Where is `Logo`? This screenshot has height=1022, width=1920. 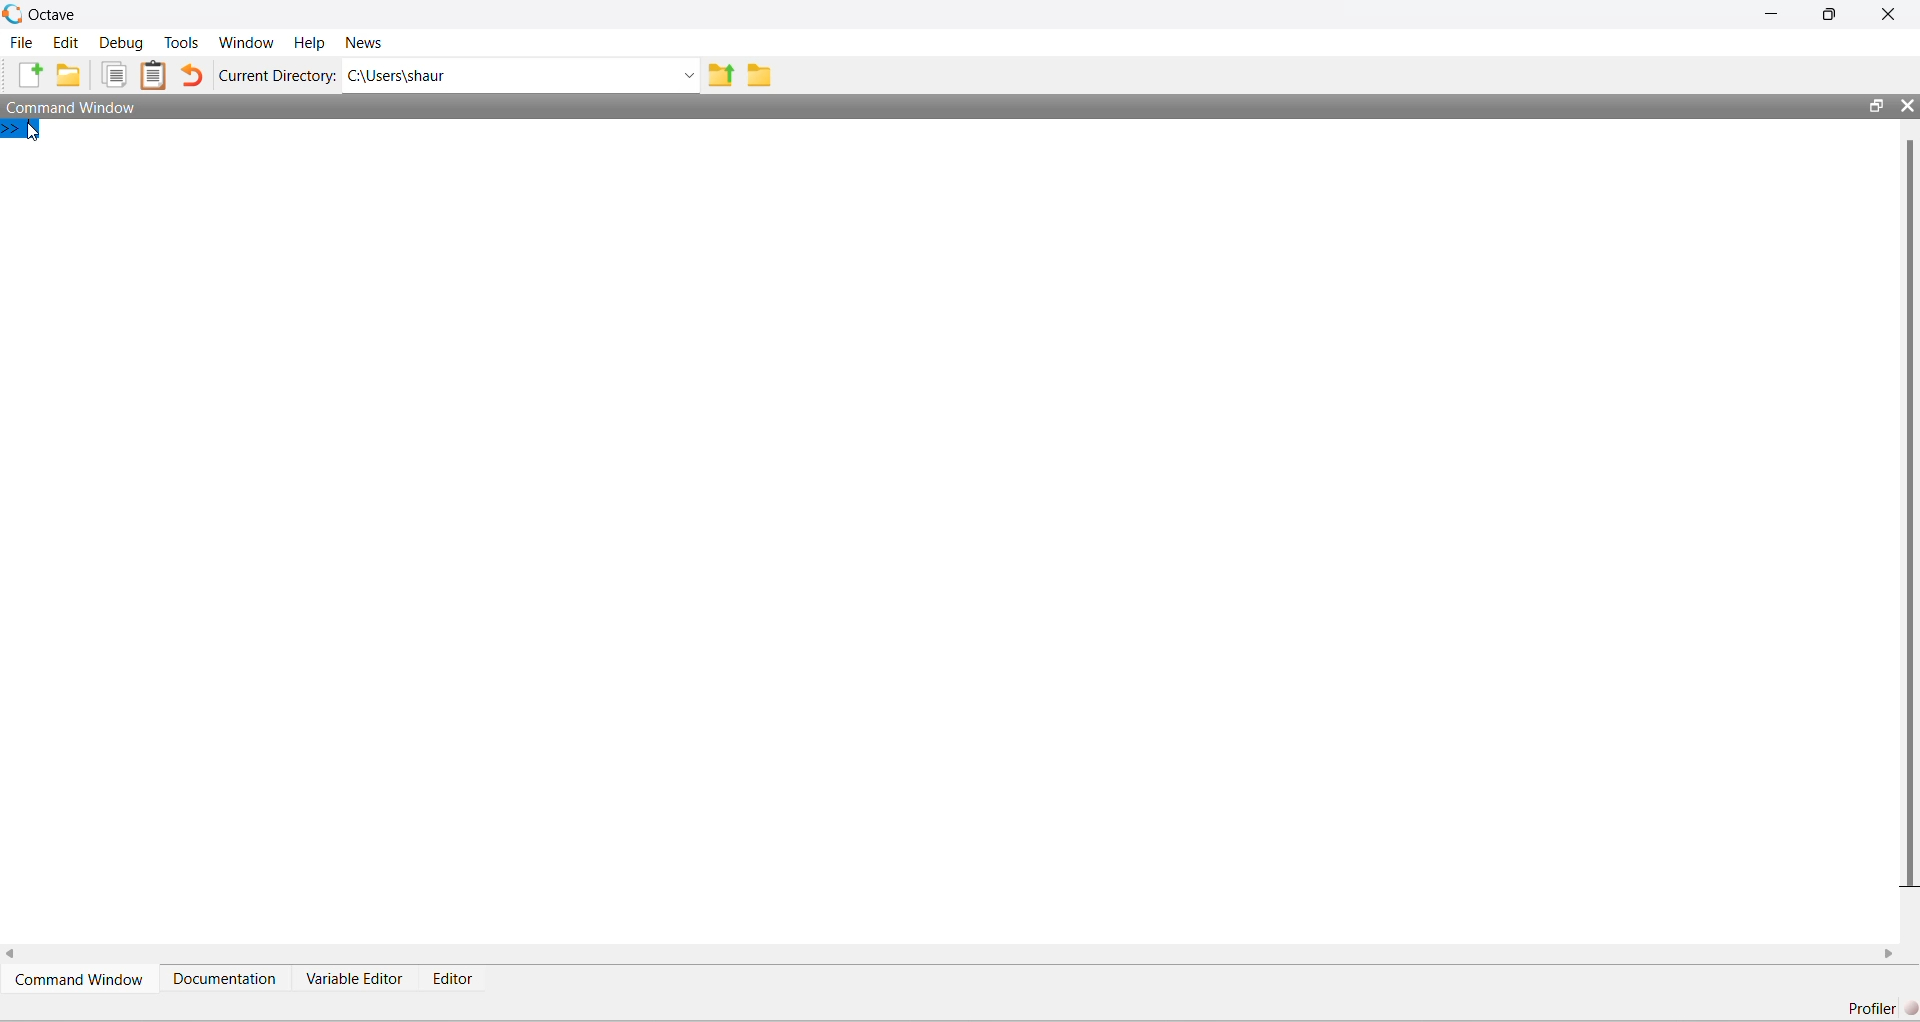 Logo is located at coordinates (13, 13).